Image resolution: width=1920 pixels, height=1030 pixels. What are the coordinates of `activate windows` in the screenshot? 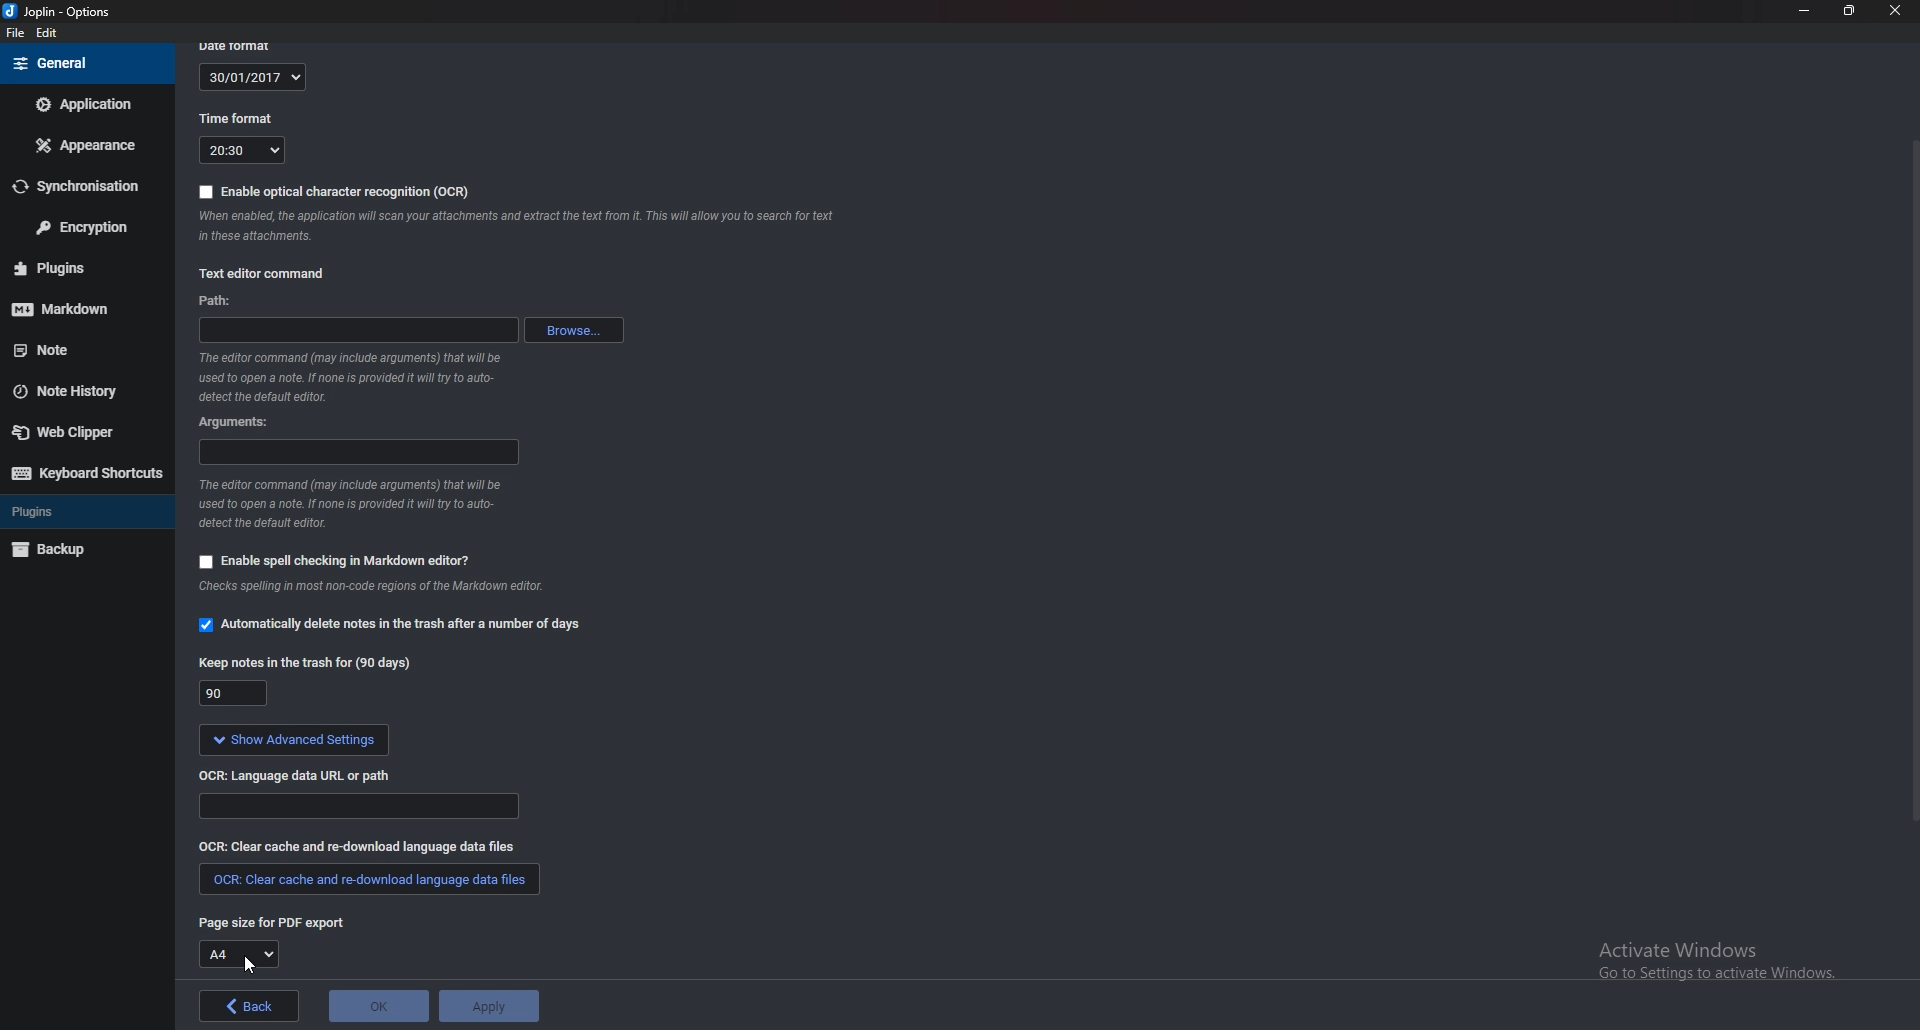 It's located at (1718, 962).